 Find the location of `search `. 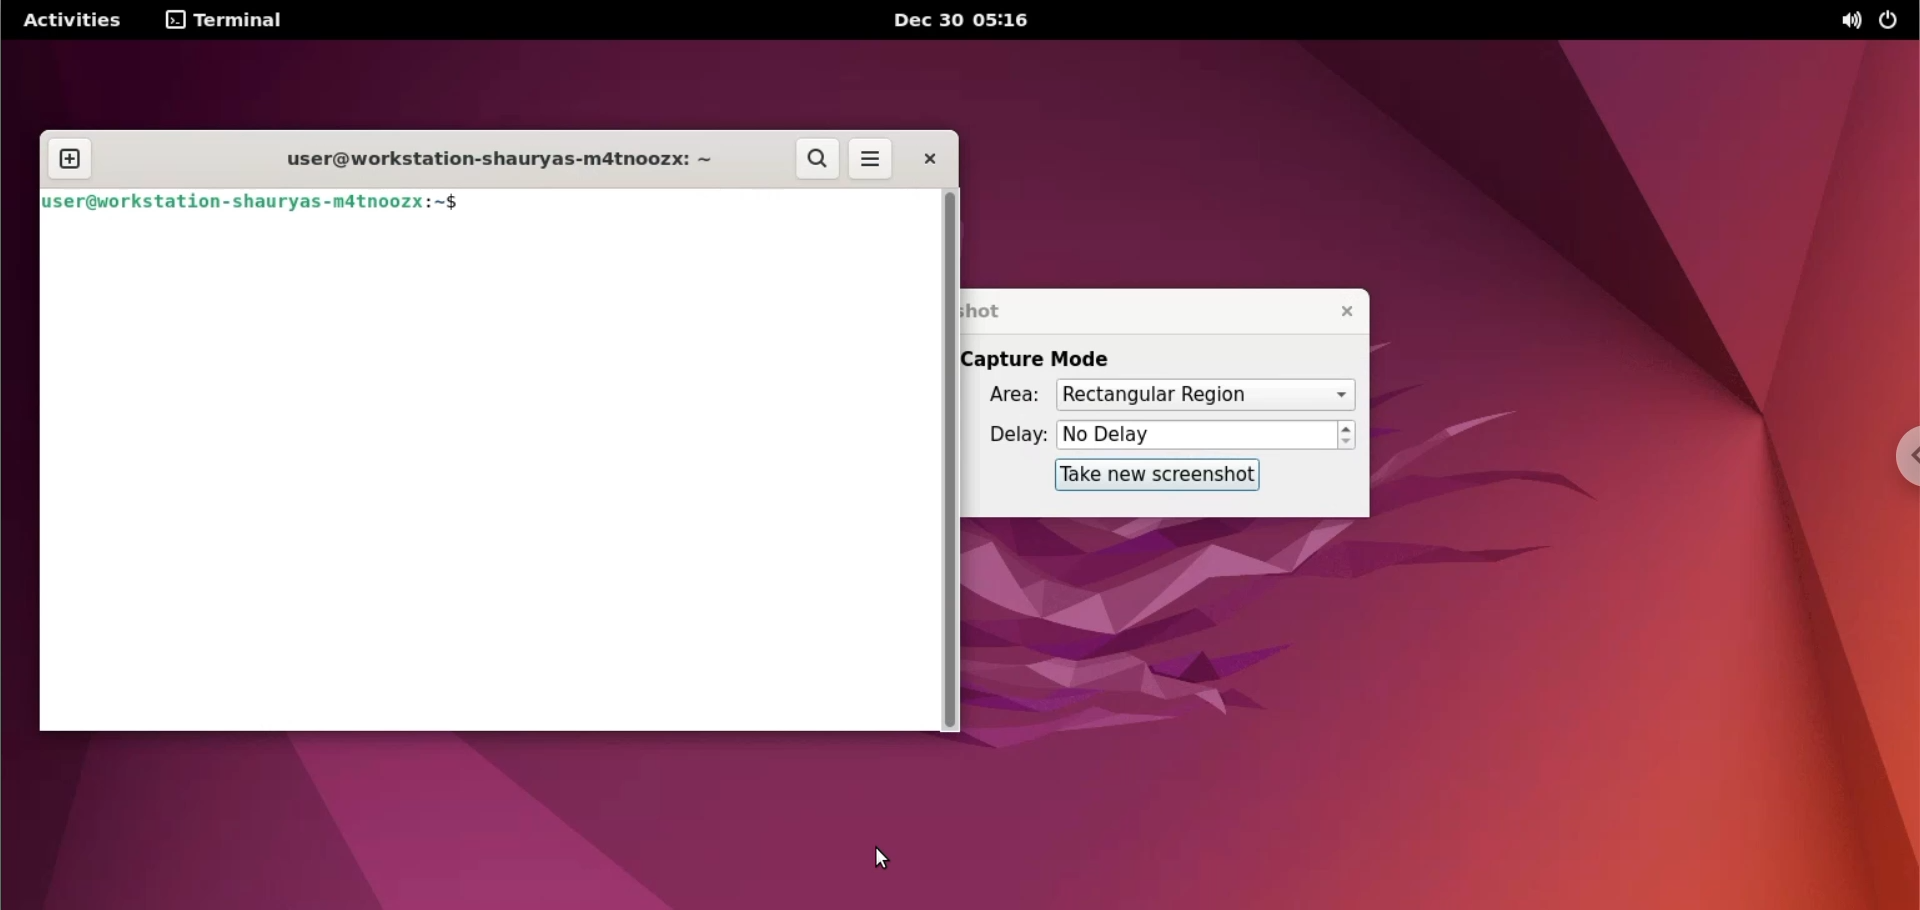

search  is located at coordinates (817, 159).